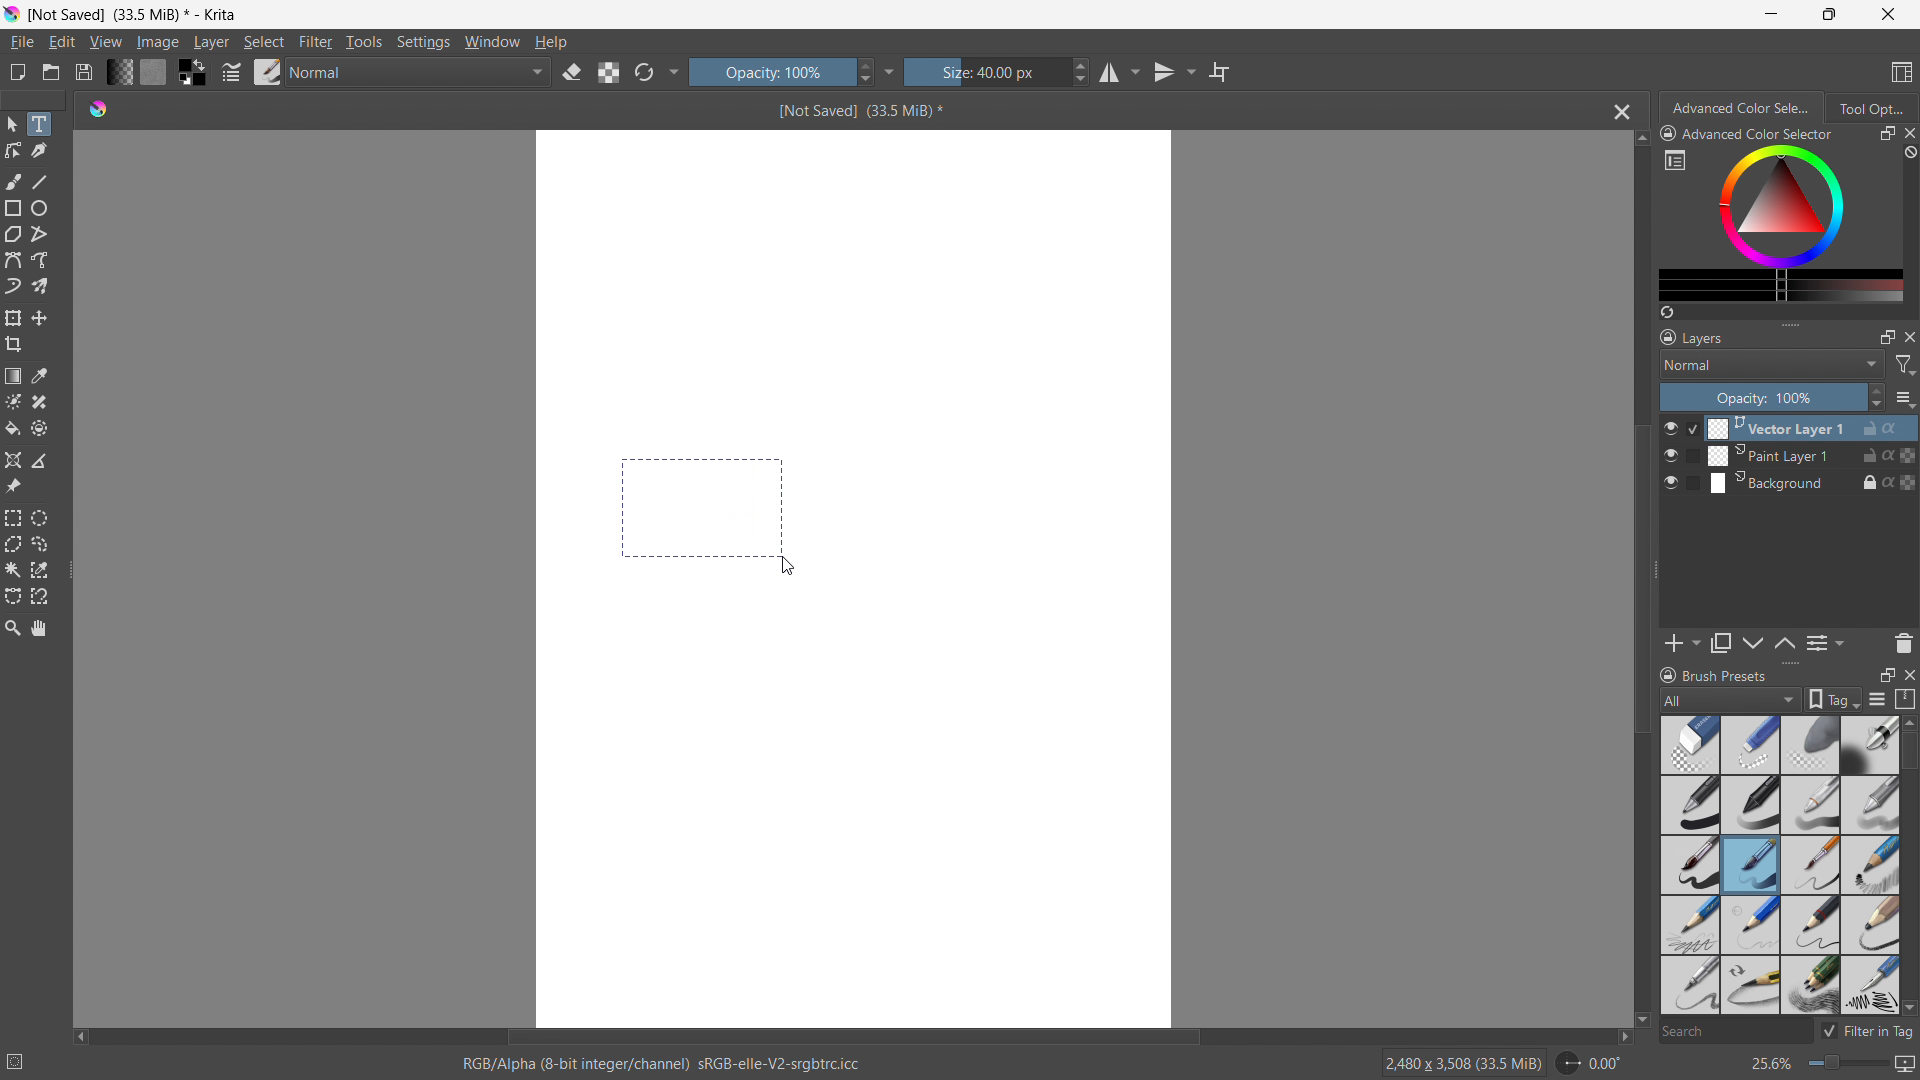 Image resolution: width=1920 pixels, height=1080 pixels. What do you see at coordinates (1826, 14) in the screenshot?
I see `maximize` at bounding box center [1826, 14].